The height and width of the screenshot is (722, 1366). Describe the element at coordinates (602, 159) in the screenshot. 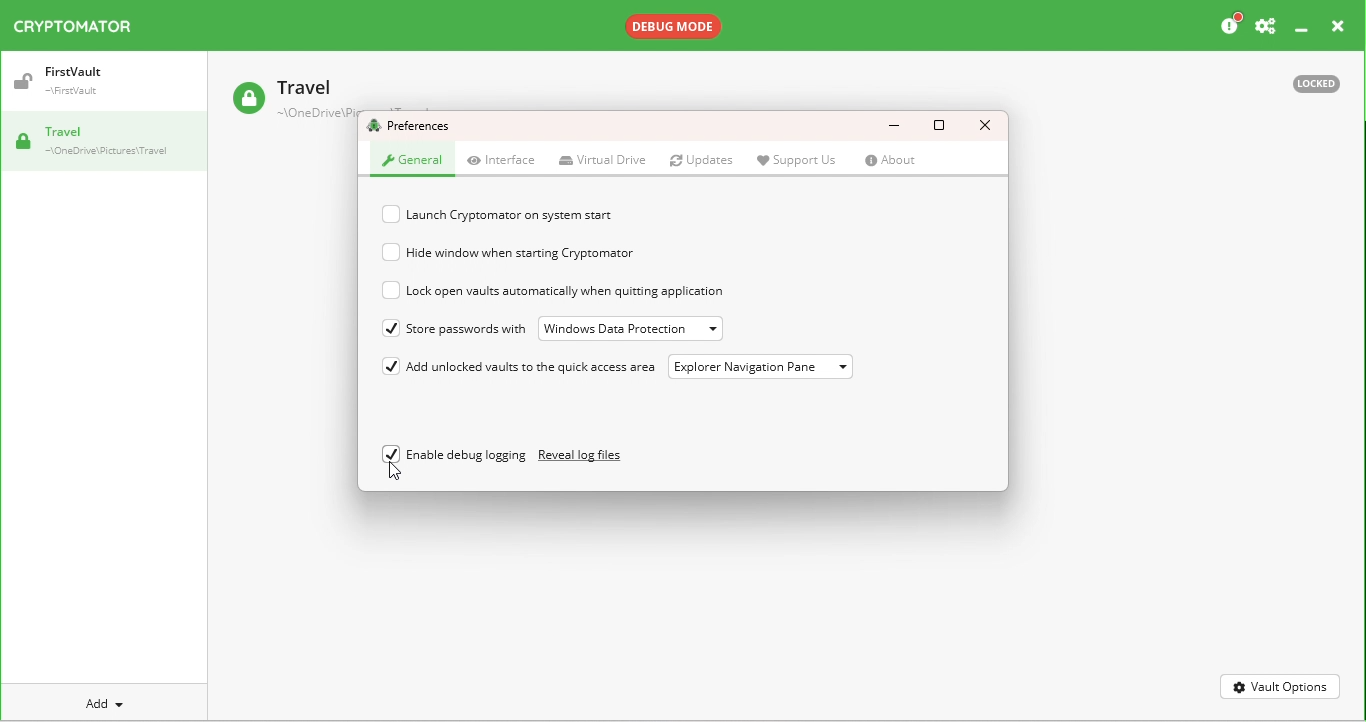

I see `Virtual drive` at that location.